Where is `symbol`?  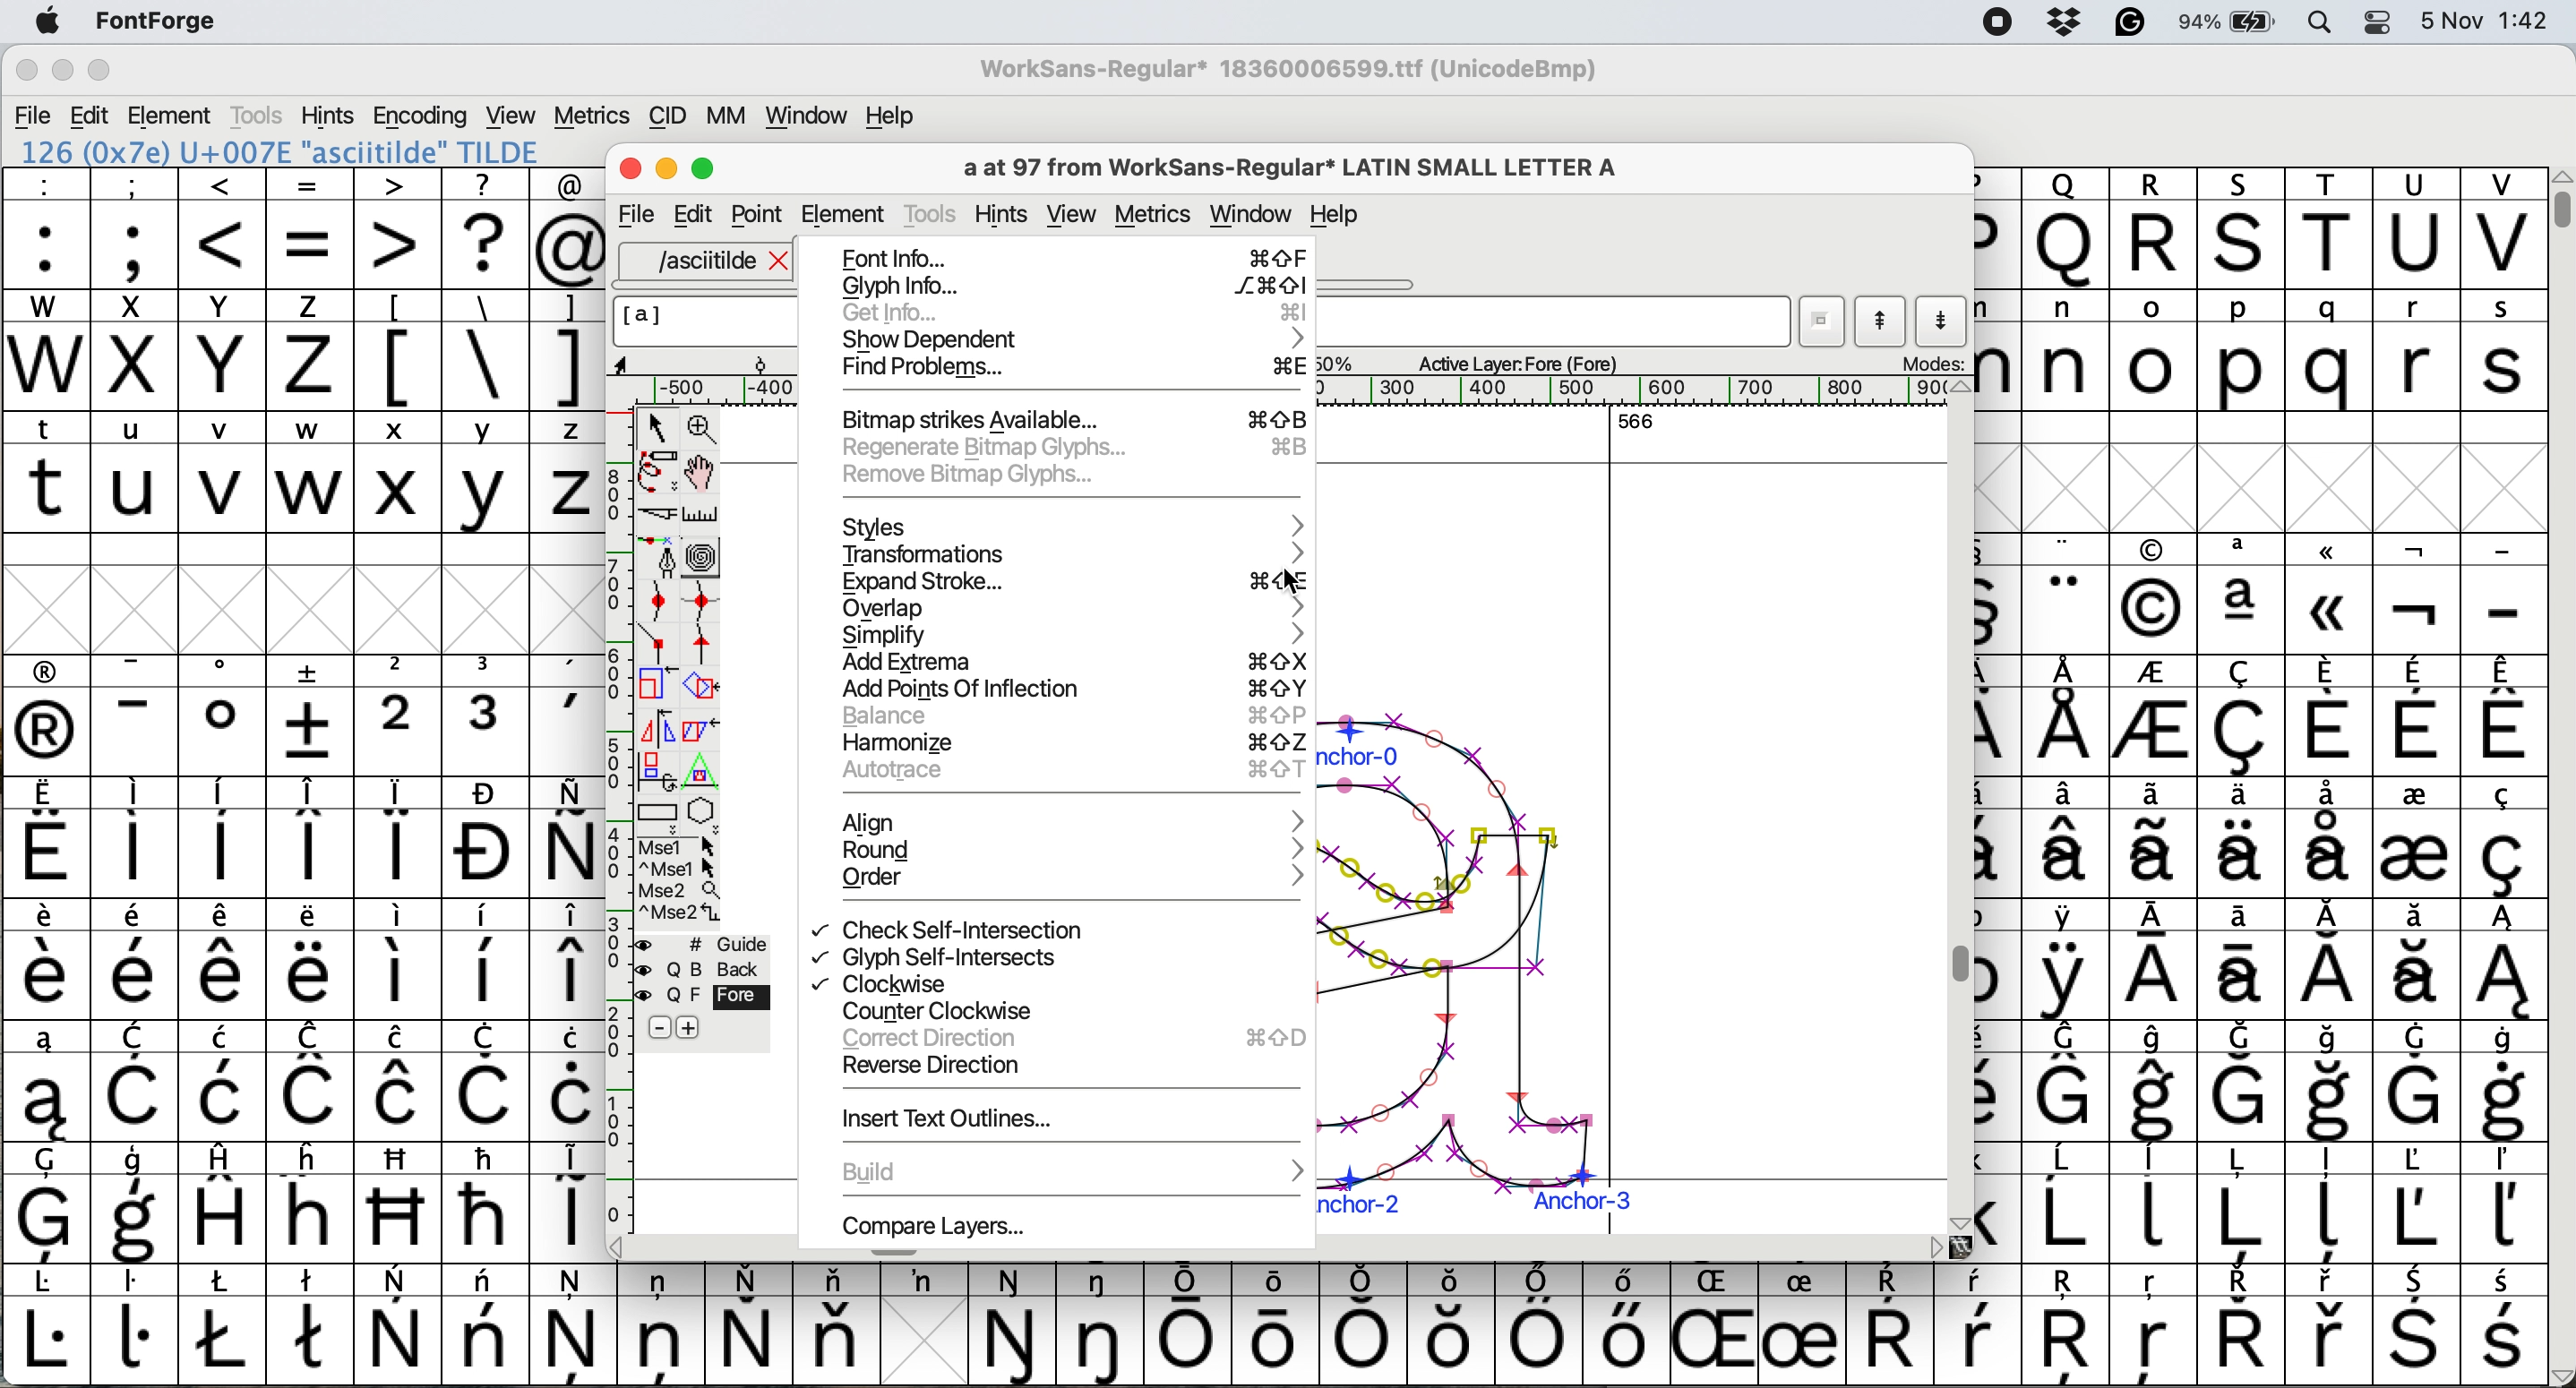 symbol is located at coordinates (136, 1205).